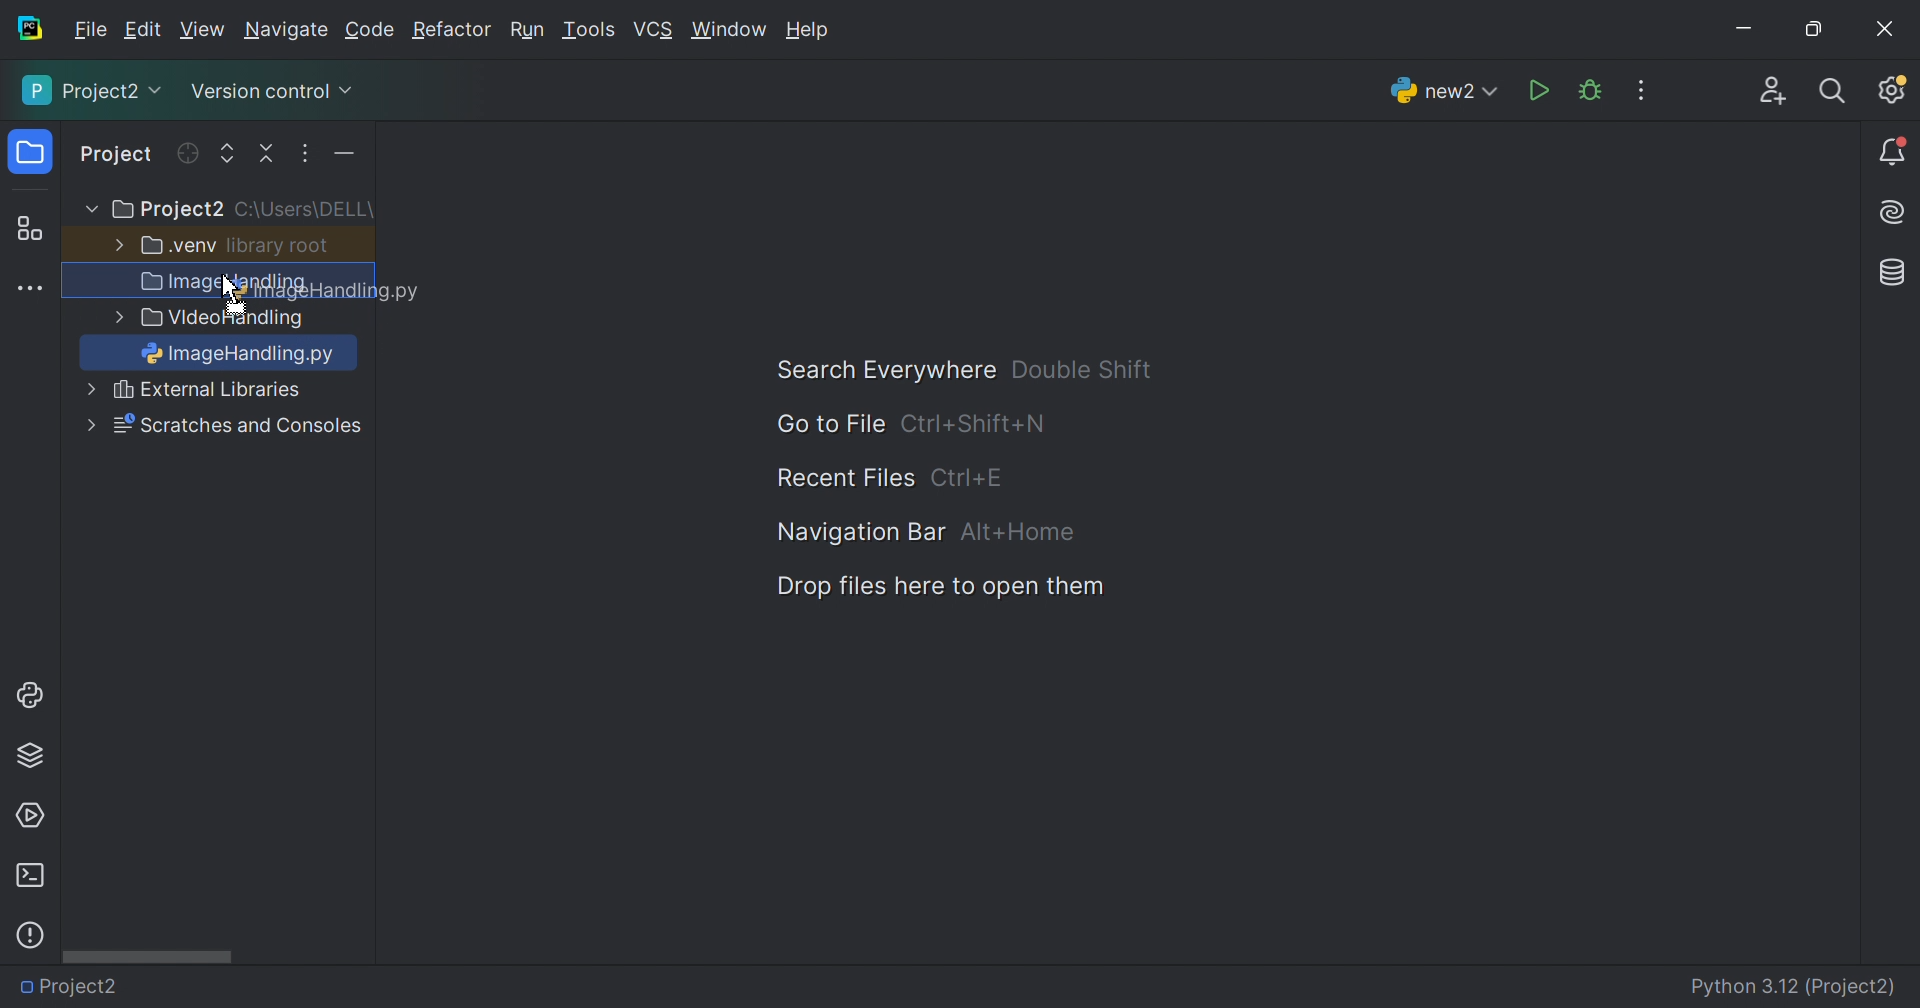 This screenshot has height=1008, width=1920. Describe the element at coordinates (244, 356) in the screenshot. I see `ImageHandling` at that location.